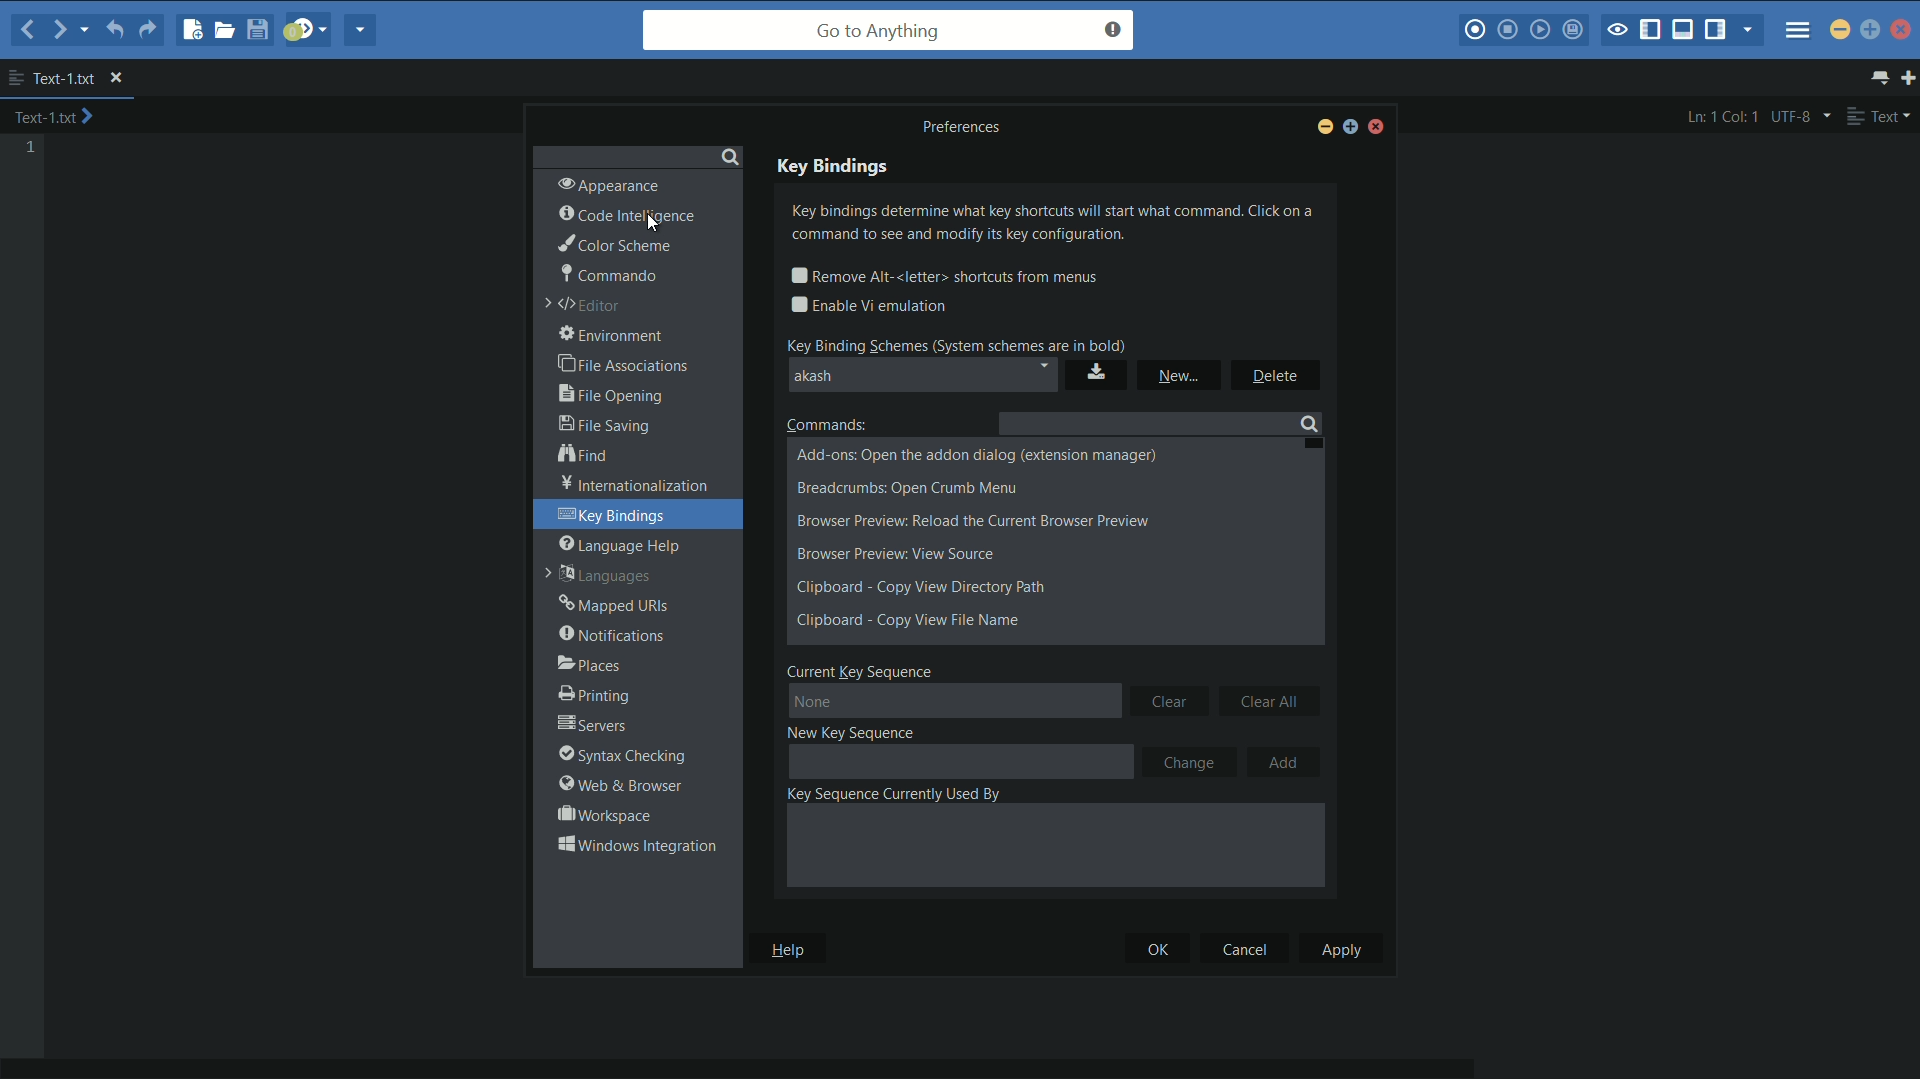  I want to click on share current file, so click(362, 31).